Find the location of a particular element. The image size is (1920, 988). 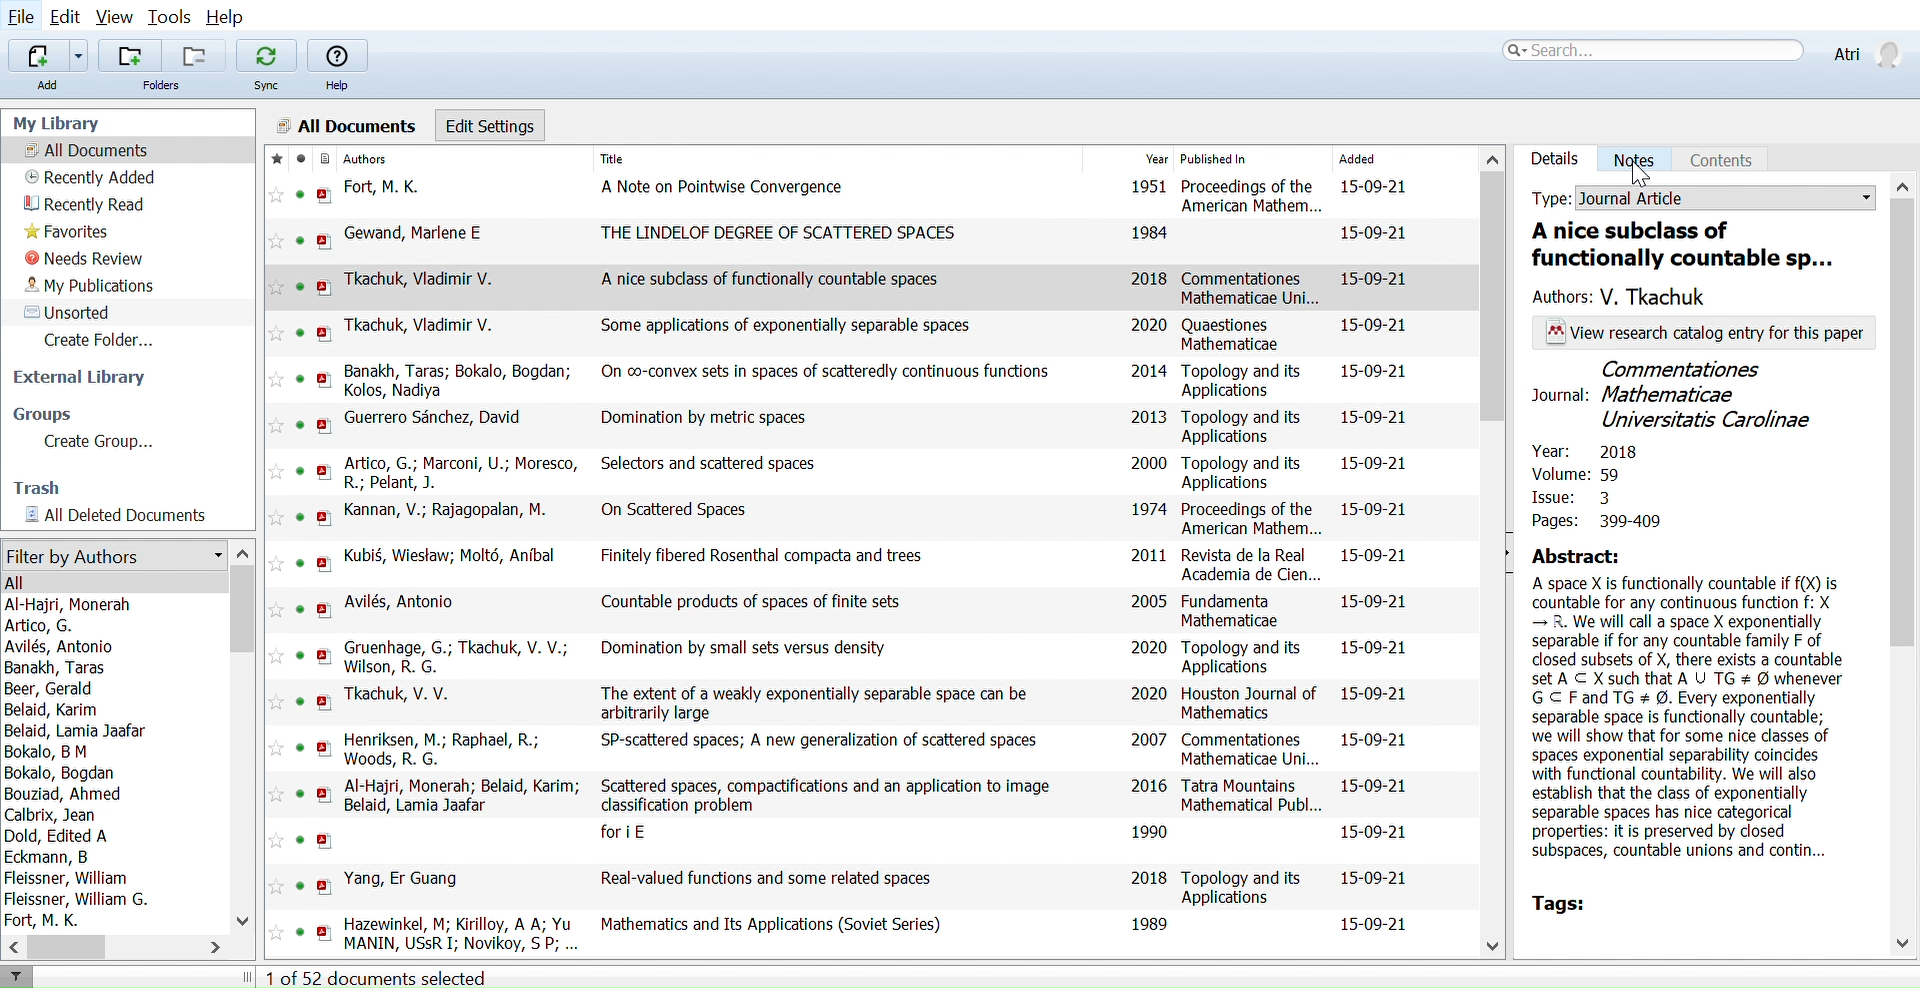

Vertical scrollbar for filter by authors is located at coordinates (244, 611).